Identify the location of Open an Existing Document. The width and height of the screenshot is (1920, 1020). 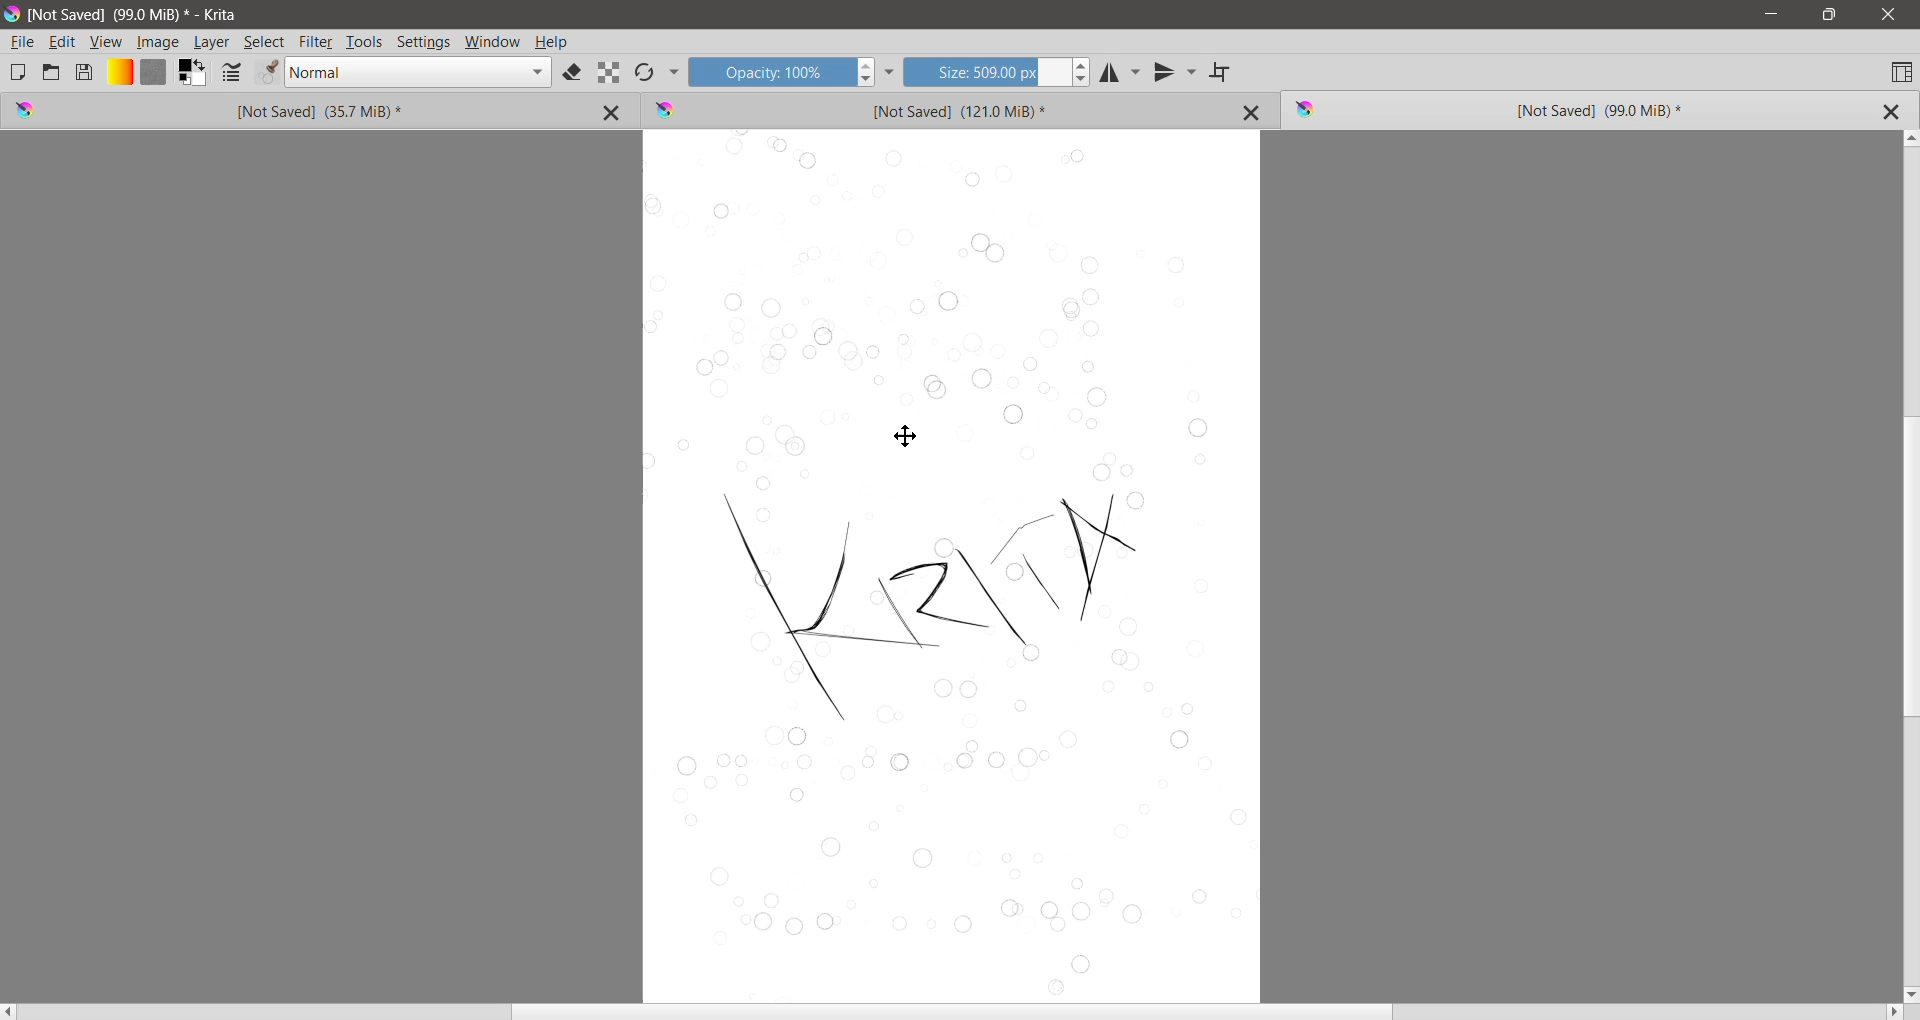
(51, 71).